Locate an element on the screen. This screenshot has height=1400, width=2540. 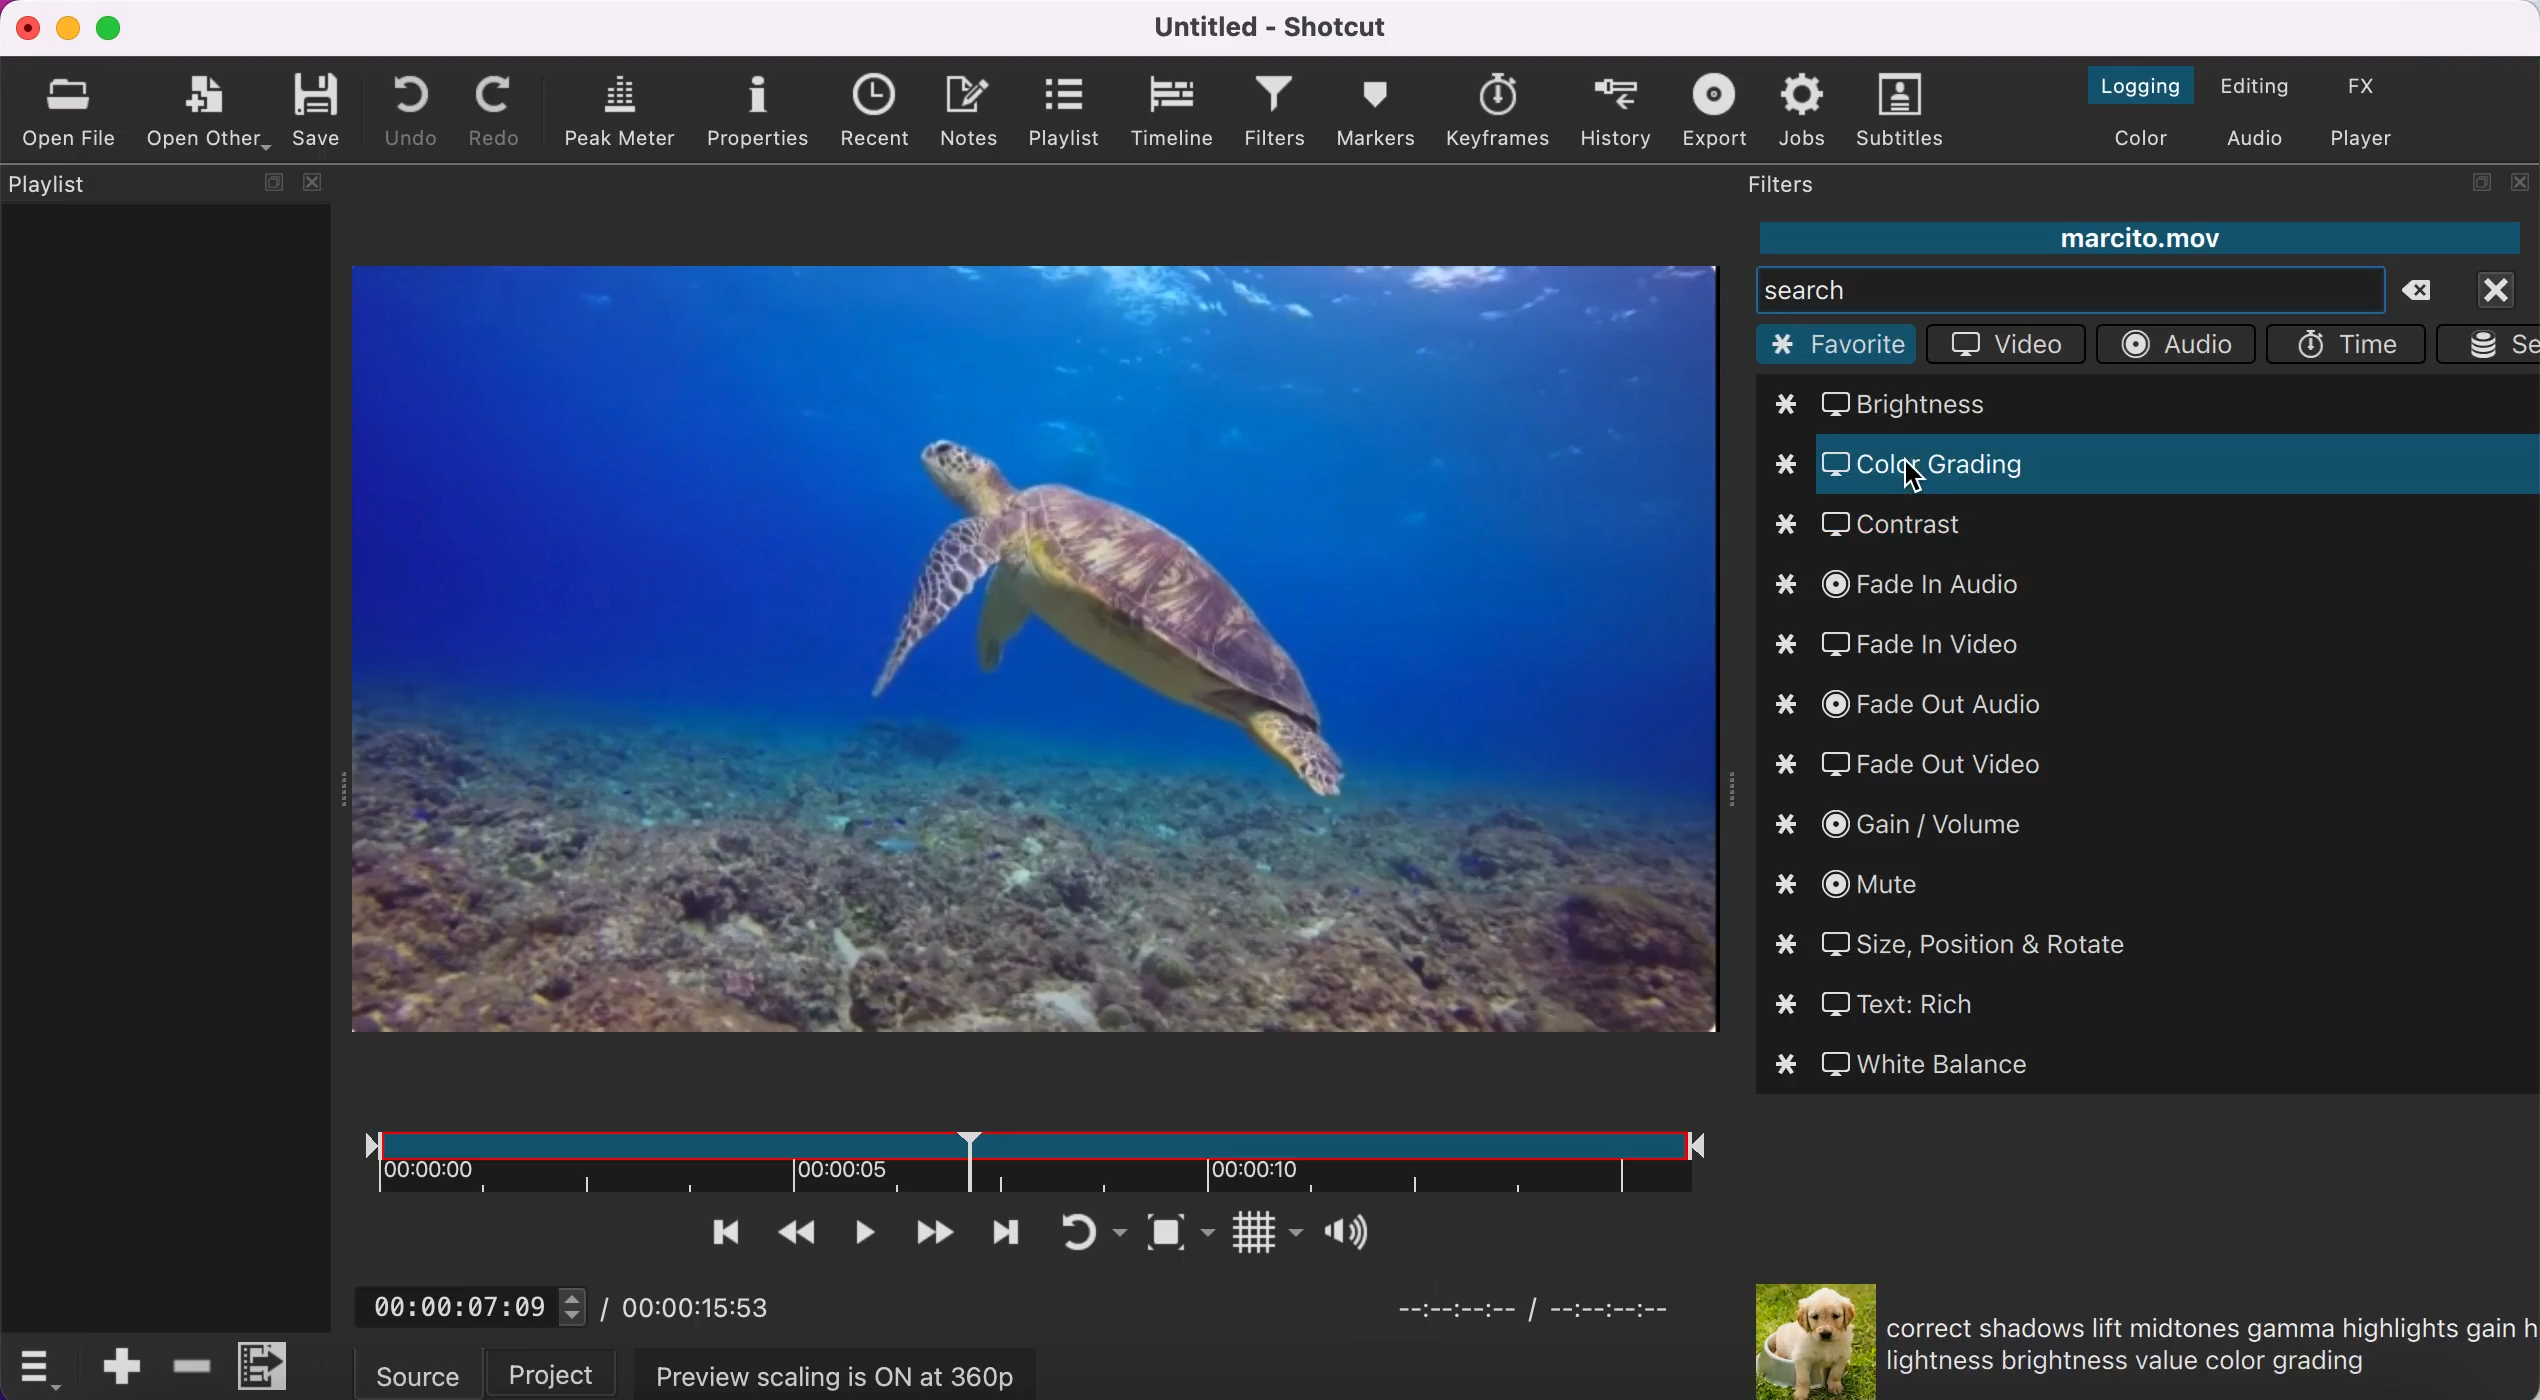
contrast is located at coordinates (1886, 527).